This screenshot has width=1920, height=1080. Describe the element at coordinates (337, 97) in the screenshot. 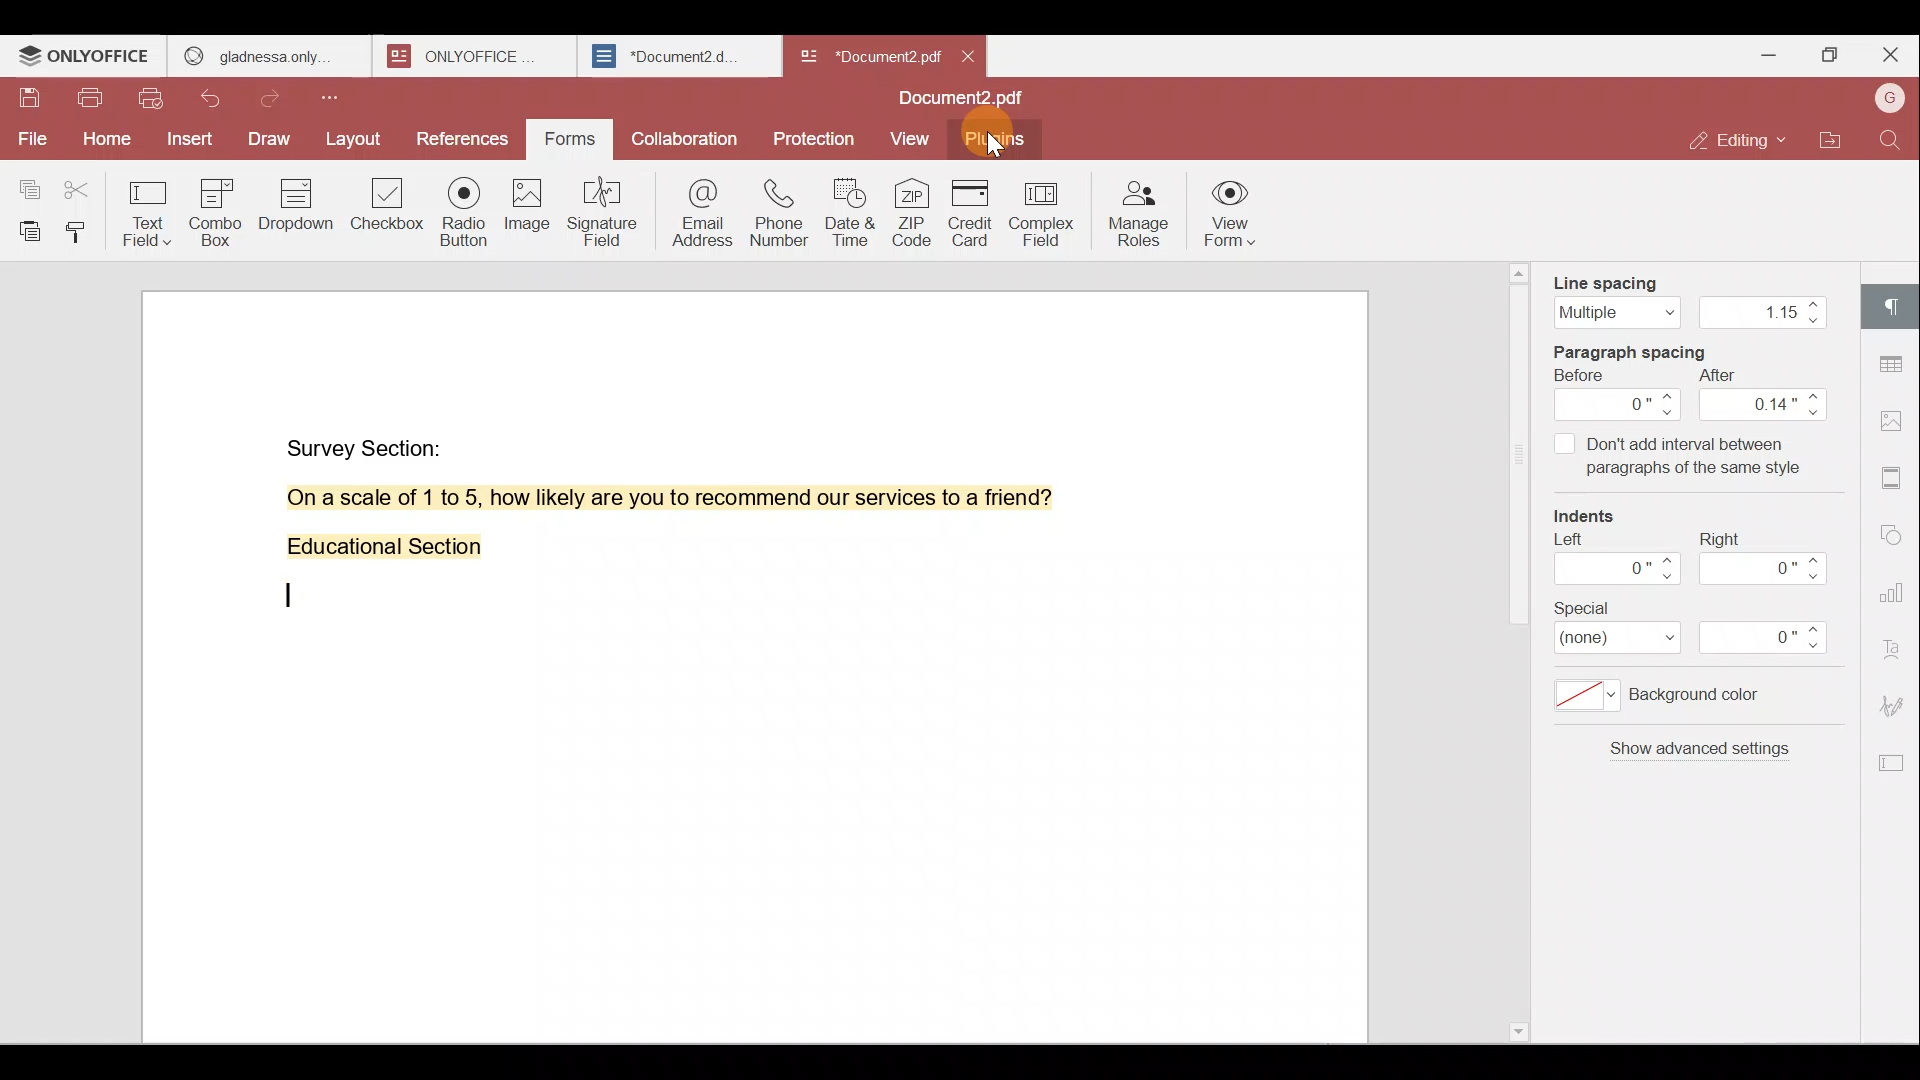

I see `Customize quick access toolbar` at that location.